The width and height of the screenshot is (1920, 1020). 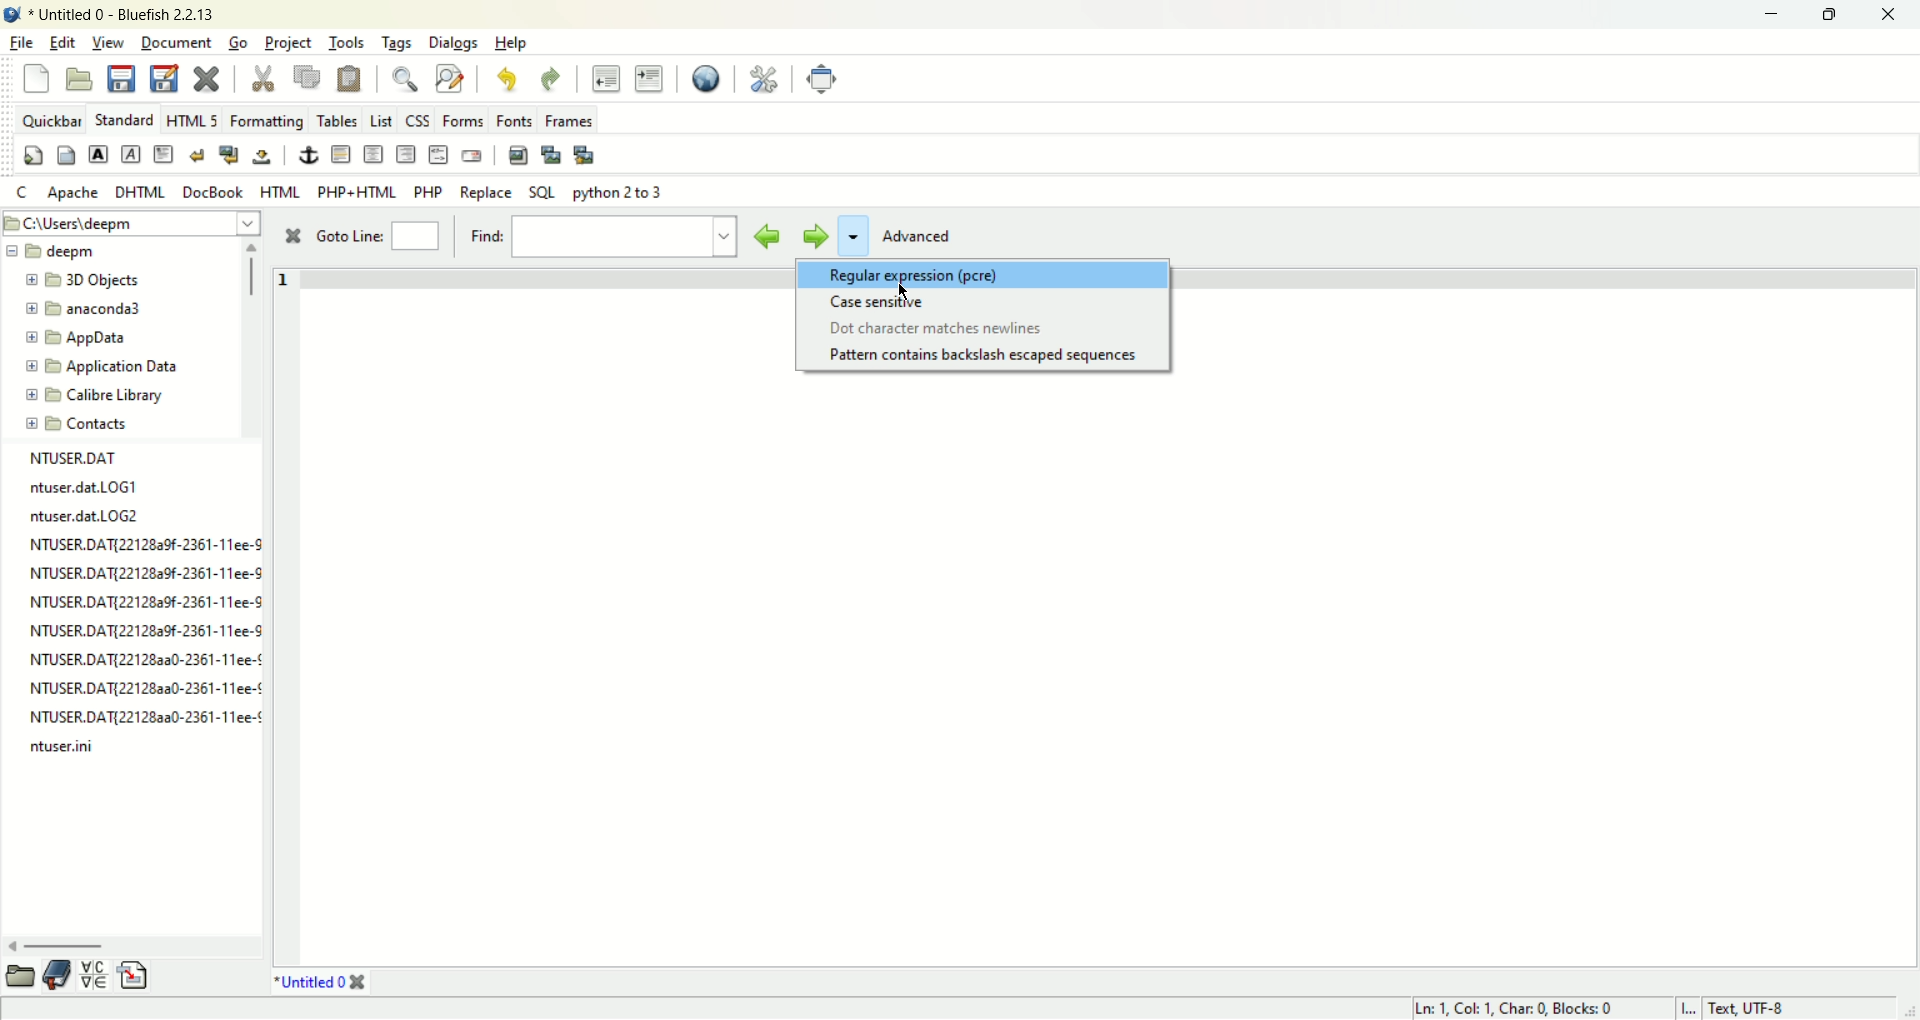 What do you see at coordinates (142, 630) in the screenshot?
I see `NTUSER.DAT{2212829f-2361-11ee-S` at bounding box center [142, 630].